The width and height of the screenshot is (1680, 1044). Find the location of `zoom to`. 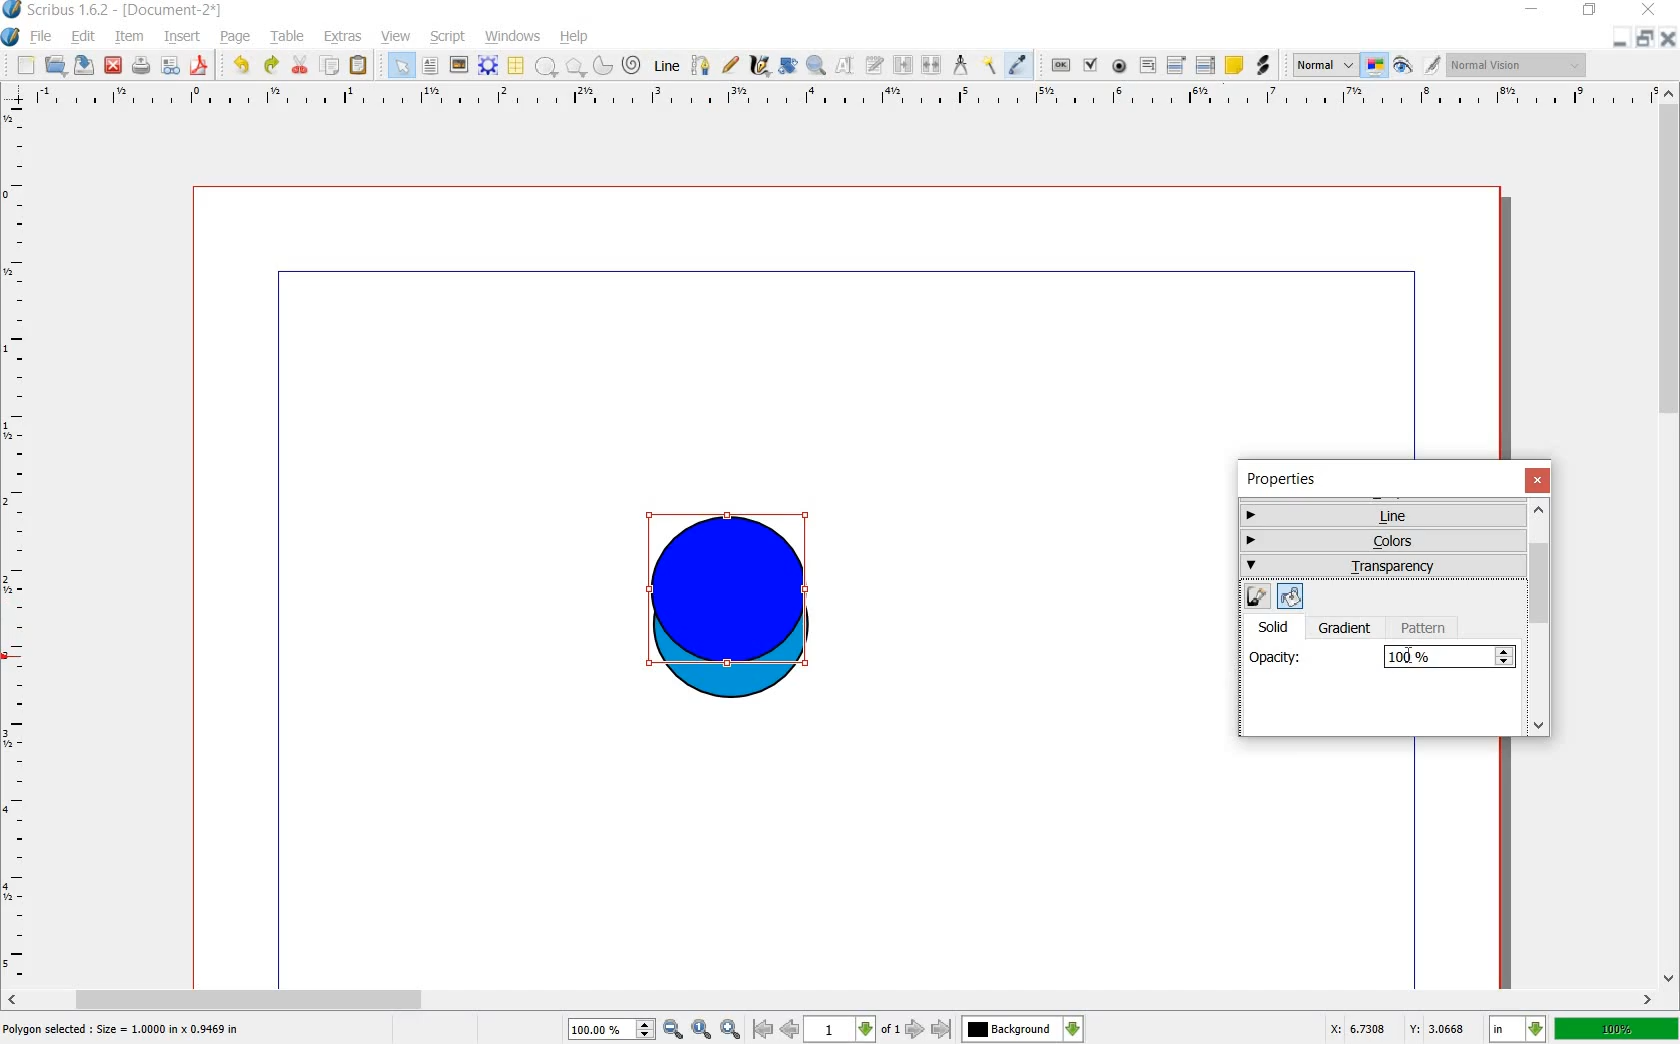

zoom to is located at coordinates (702, 1029).